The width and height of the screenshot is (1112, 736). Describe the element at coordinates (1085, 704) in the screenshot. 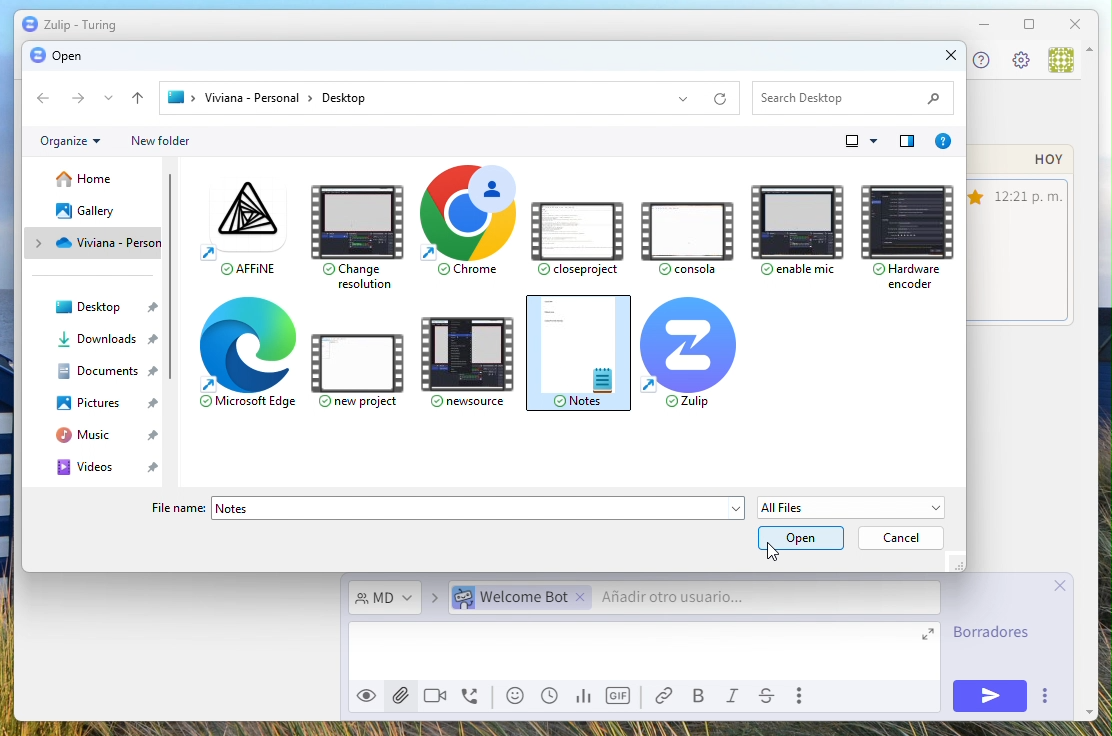

I see `page down` at that location.